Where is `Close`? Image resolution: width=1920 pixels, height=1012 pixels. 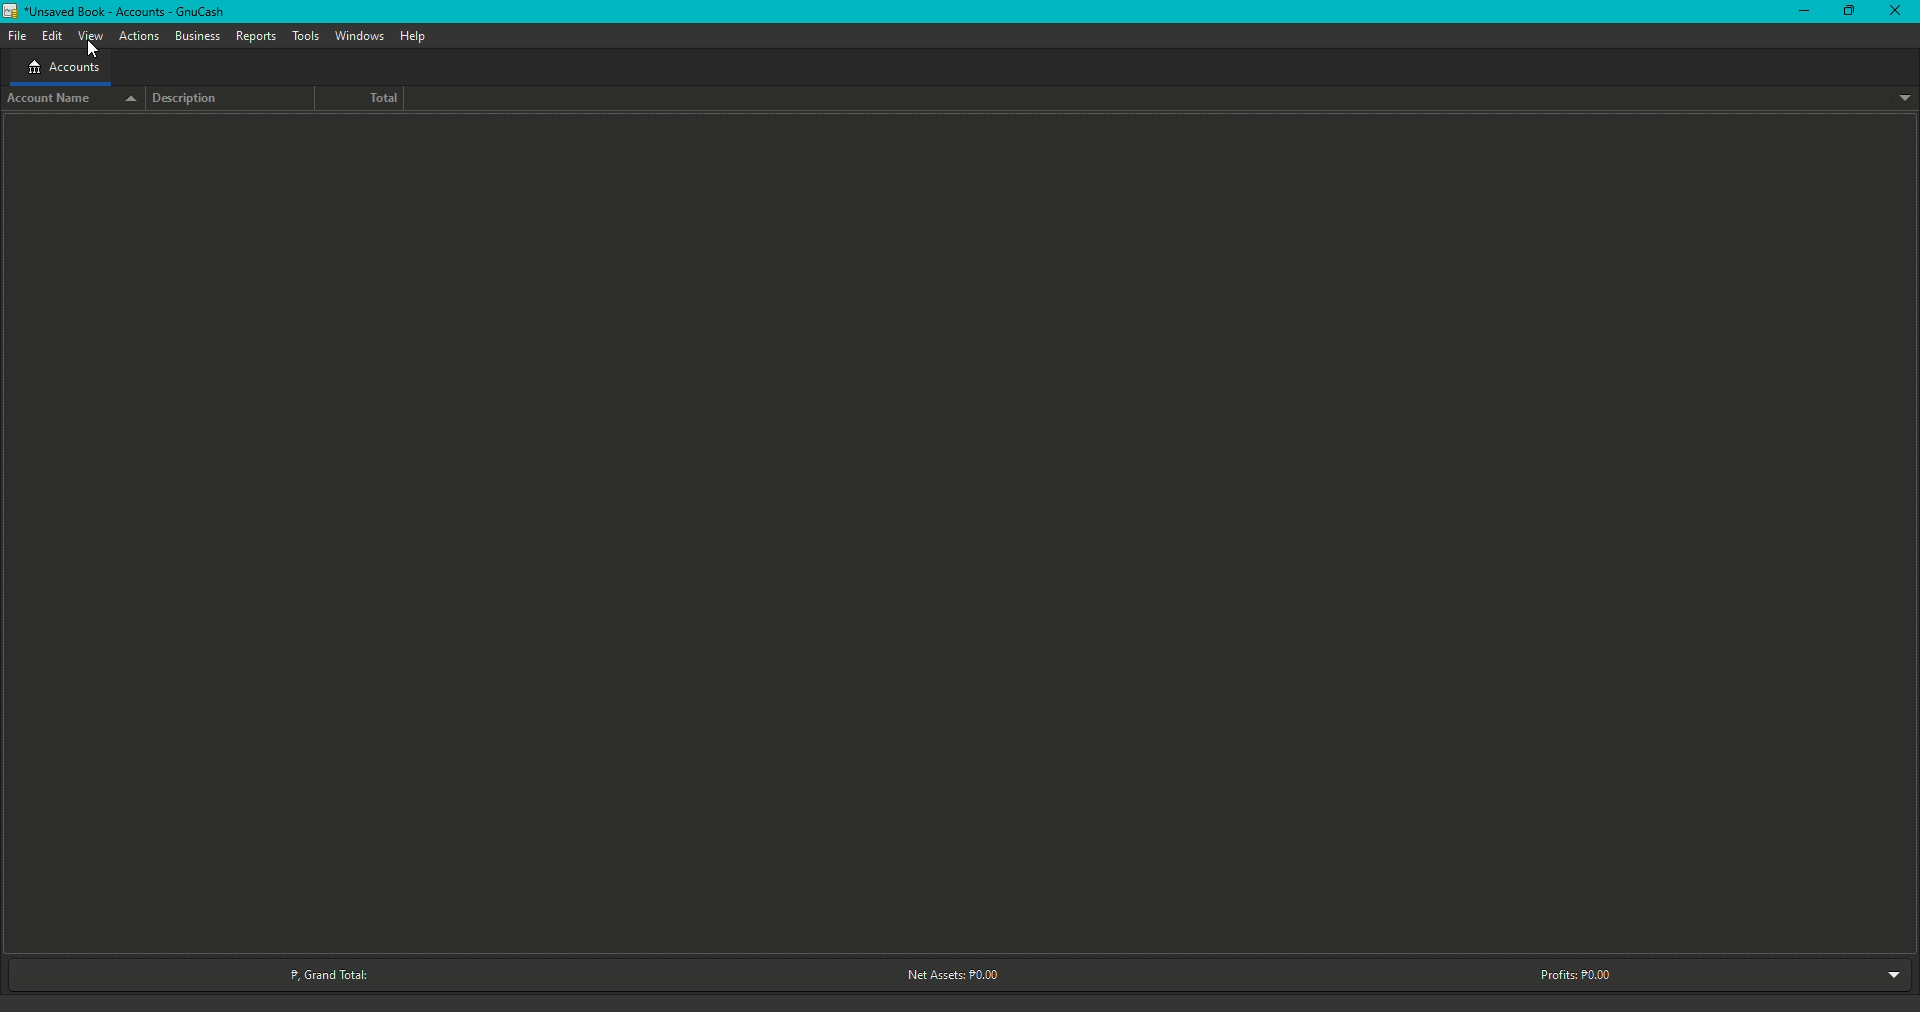
Close is located at coordinates (1888, 10).